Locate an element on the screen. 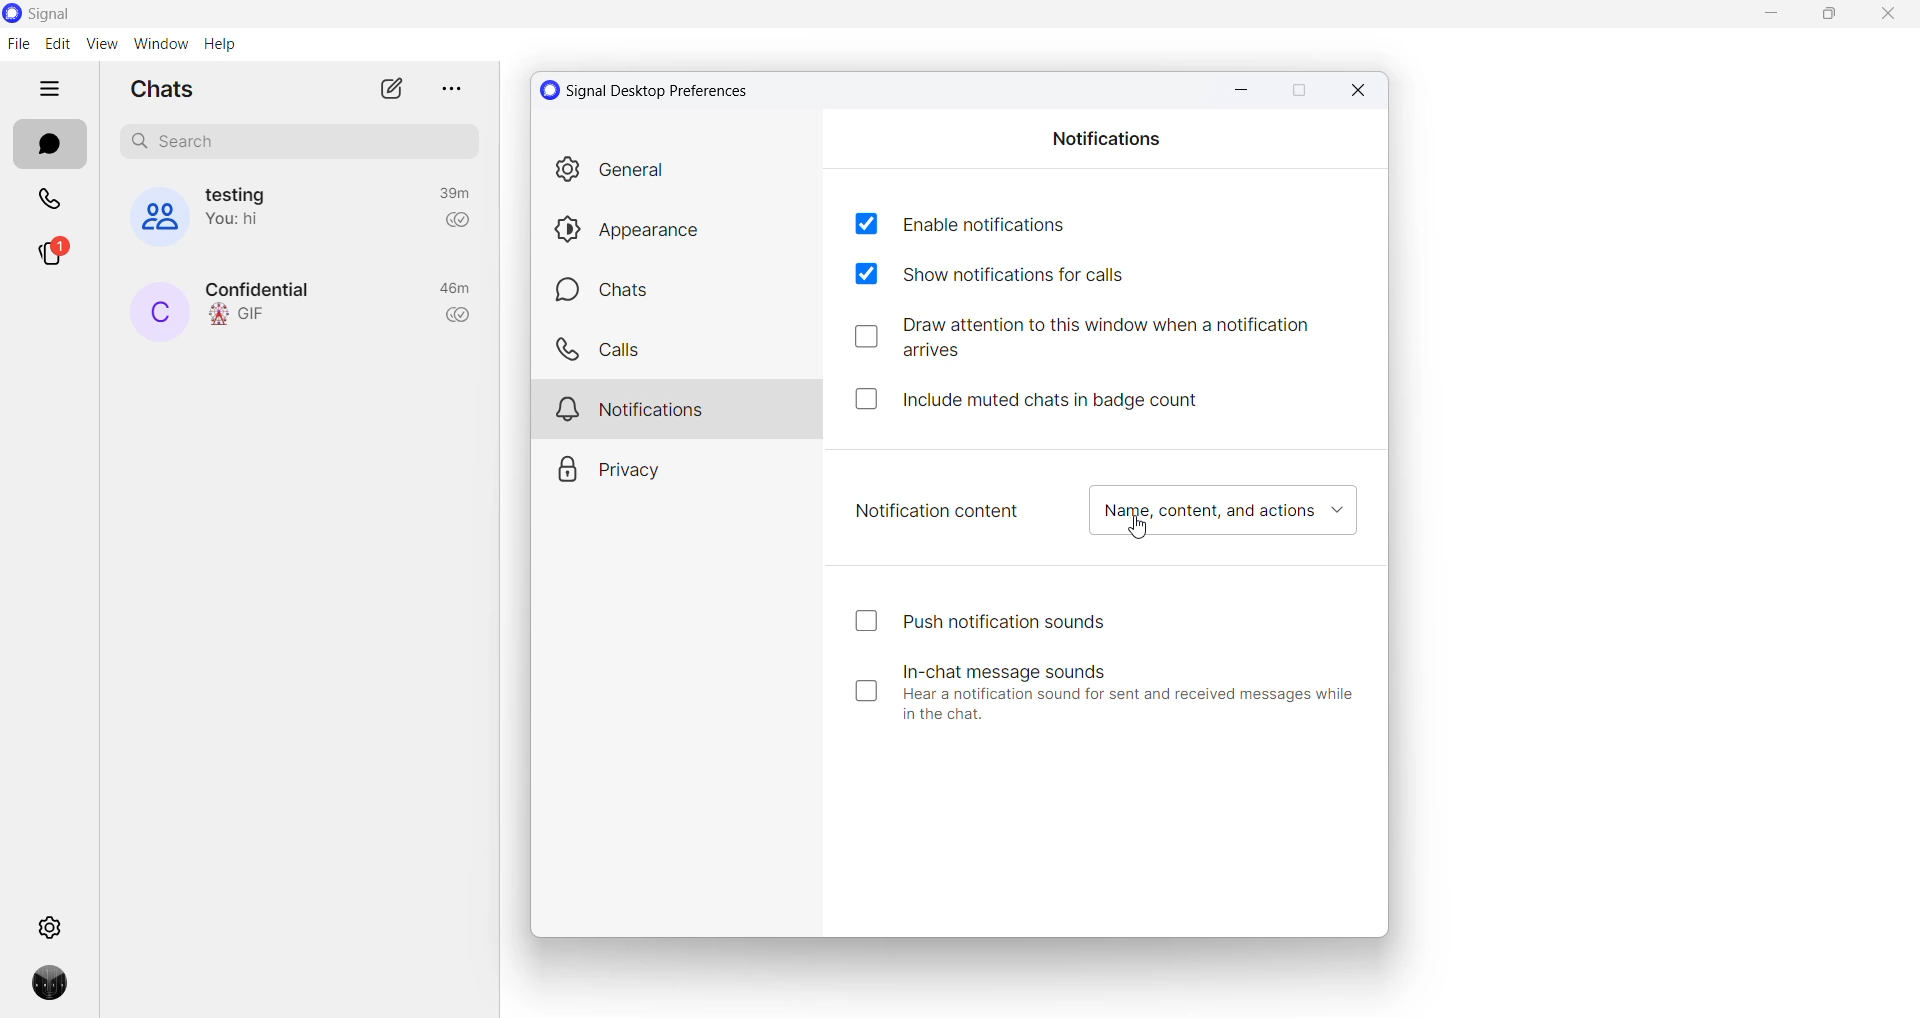 This screenshot has width=1920, height=1018. Close is located at coordinates (1363, 92).